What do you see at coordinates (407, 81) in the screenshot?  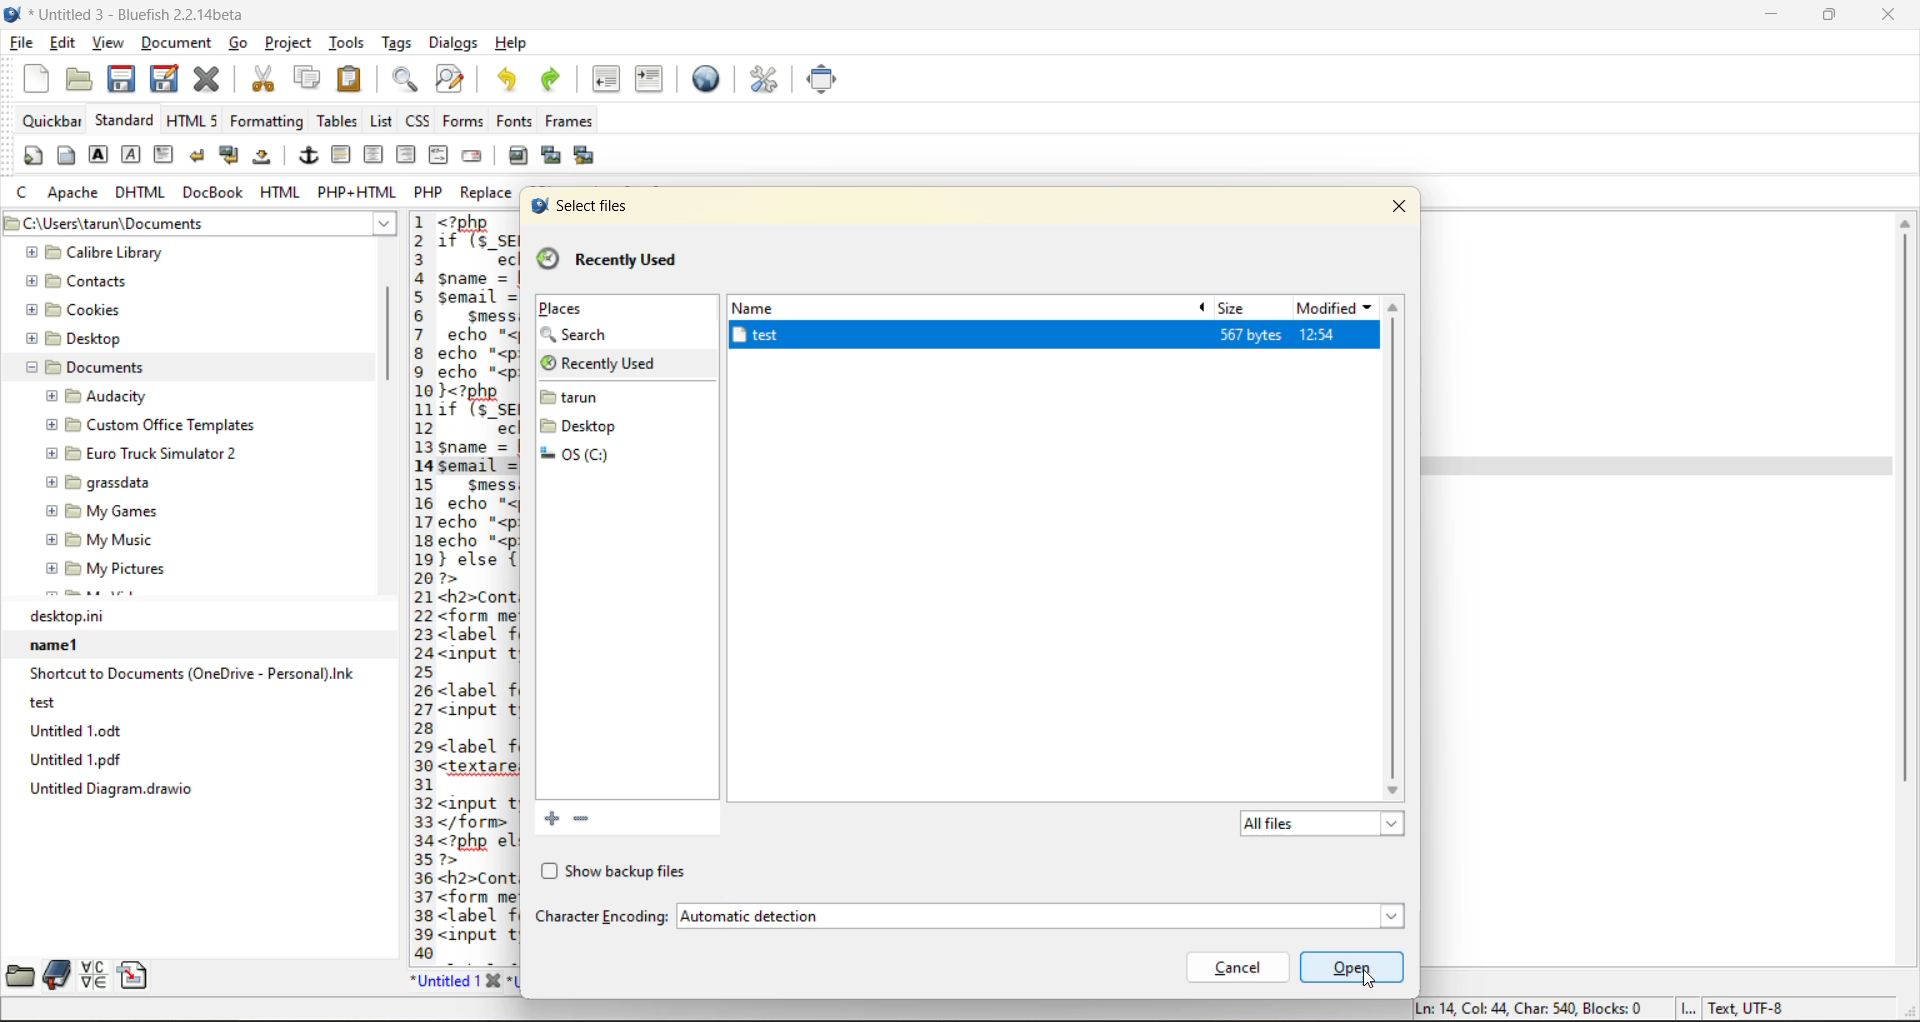 I see `find bar` at bounding box center [407, 81].